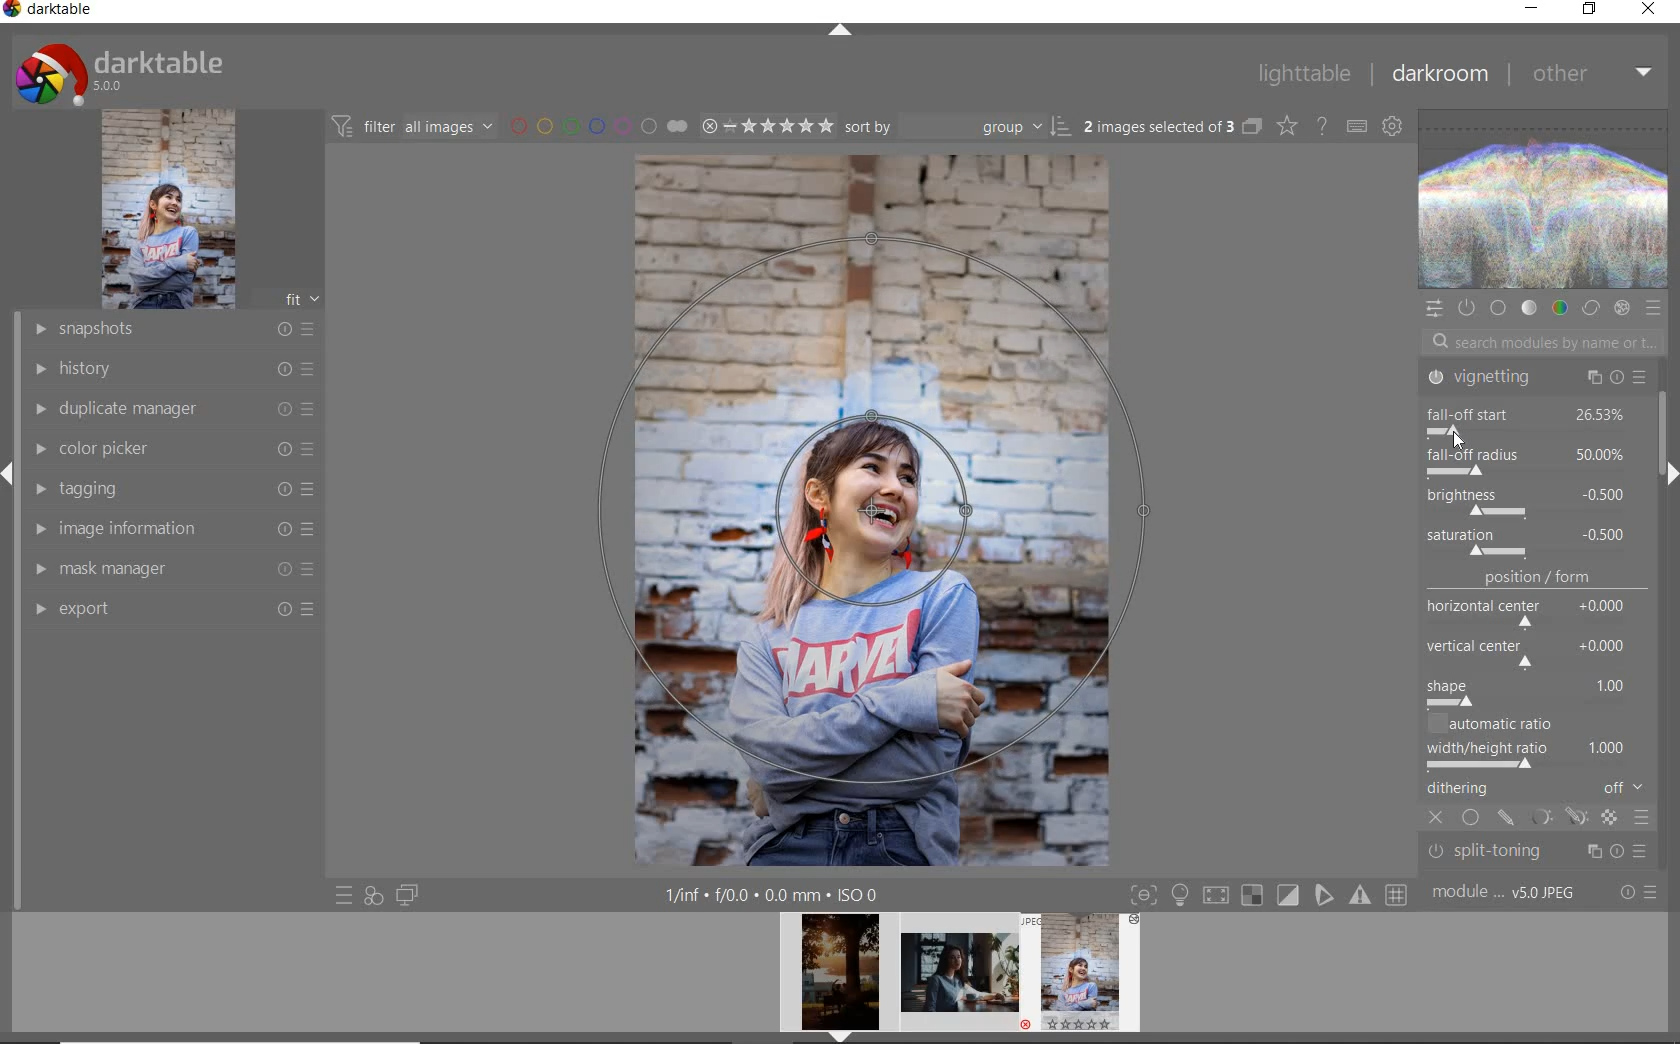 The height and width of the screenshot is (1044, 1680). I want to click on fall-off start, so click(1533, 419).